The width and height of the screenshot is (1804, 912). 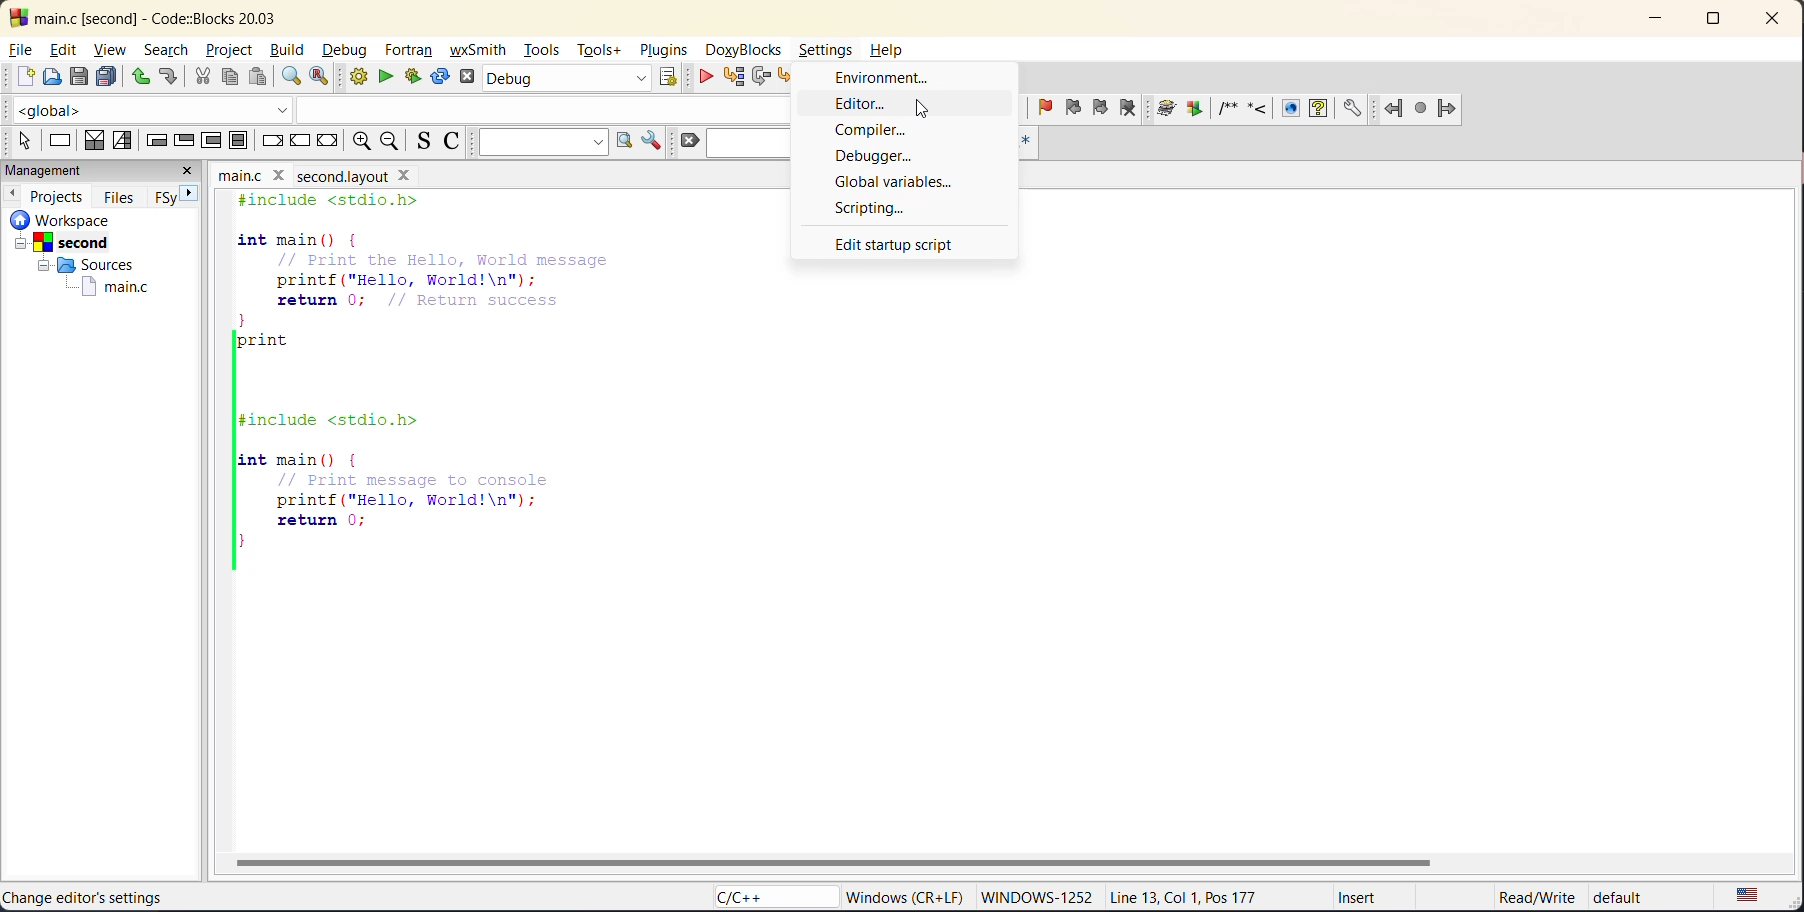 I want to click on copy, so click(x=231, y=78).